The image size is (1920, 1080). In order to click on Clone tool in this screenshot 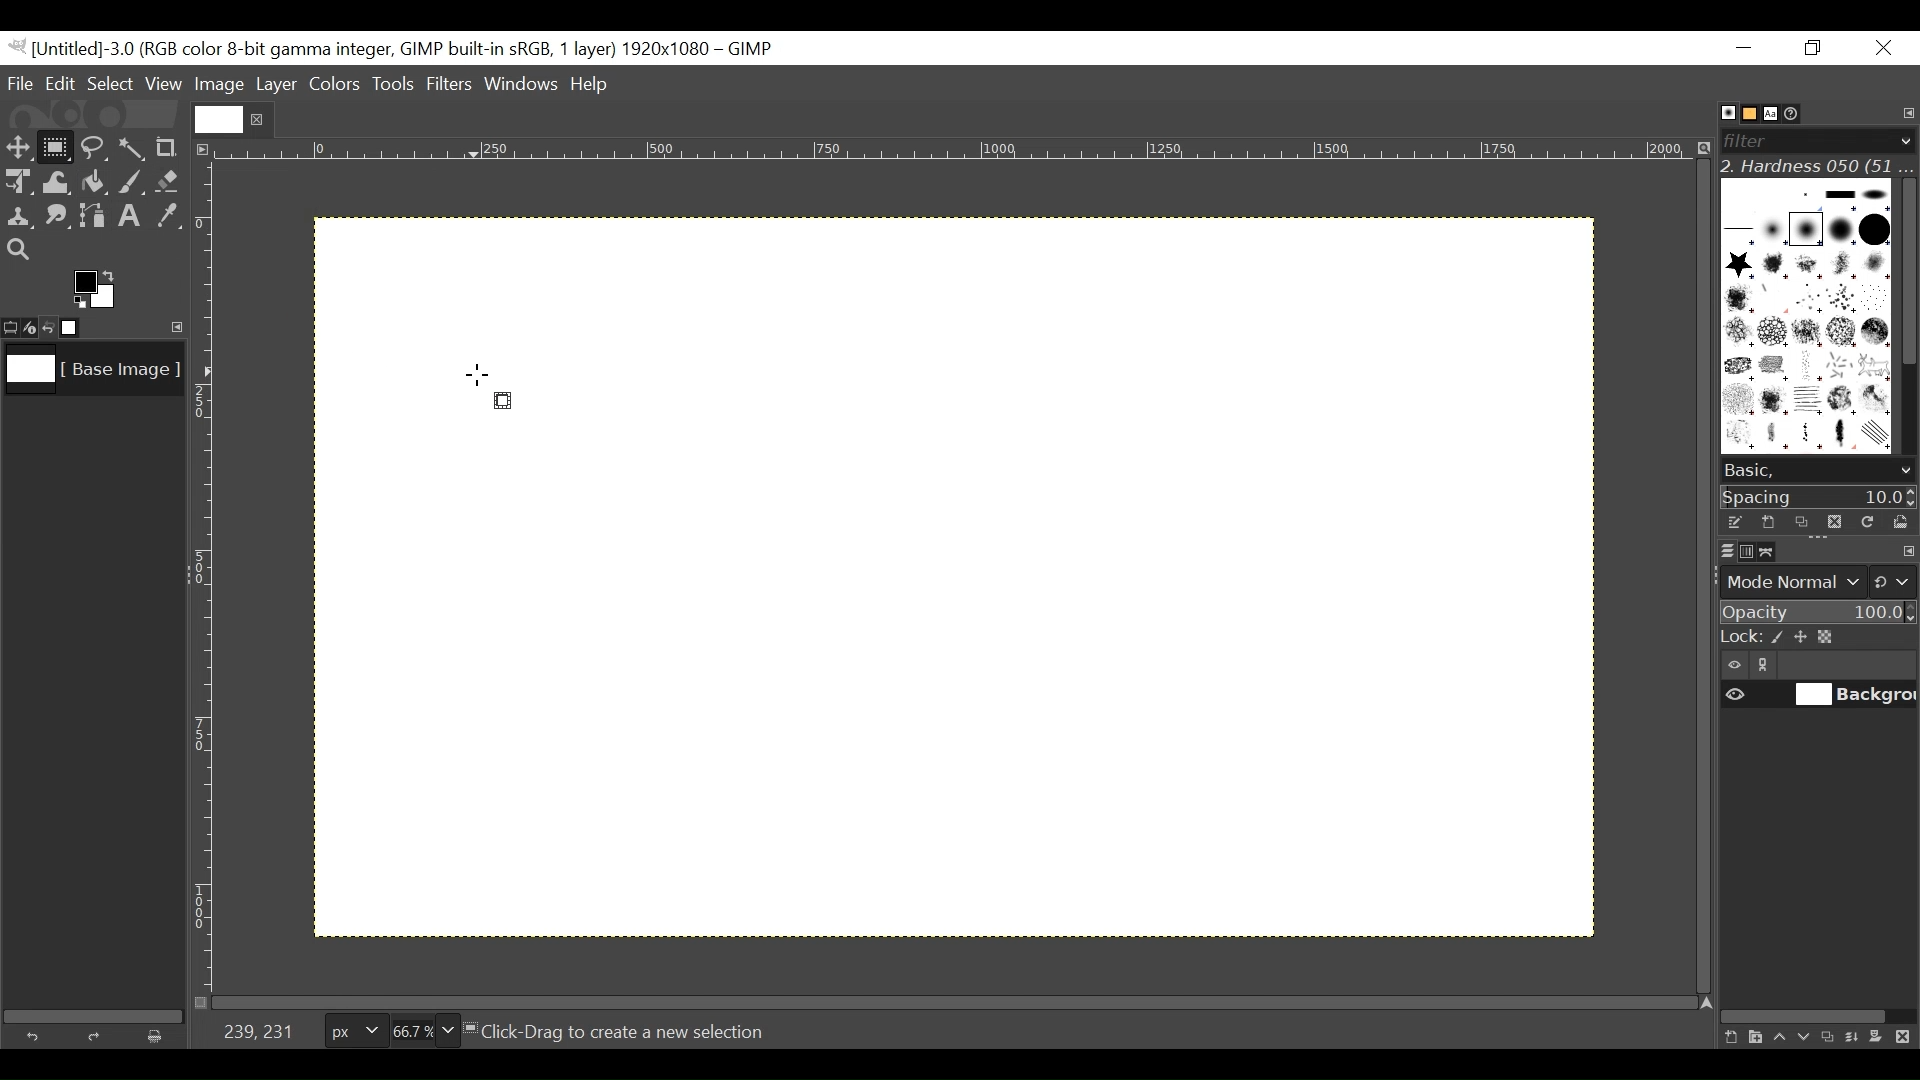, I will do `click(19, 217)`.